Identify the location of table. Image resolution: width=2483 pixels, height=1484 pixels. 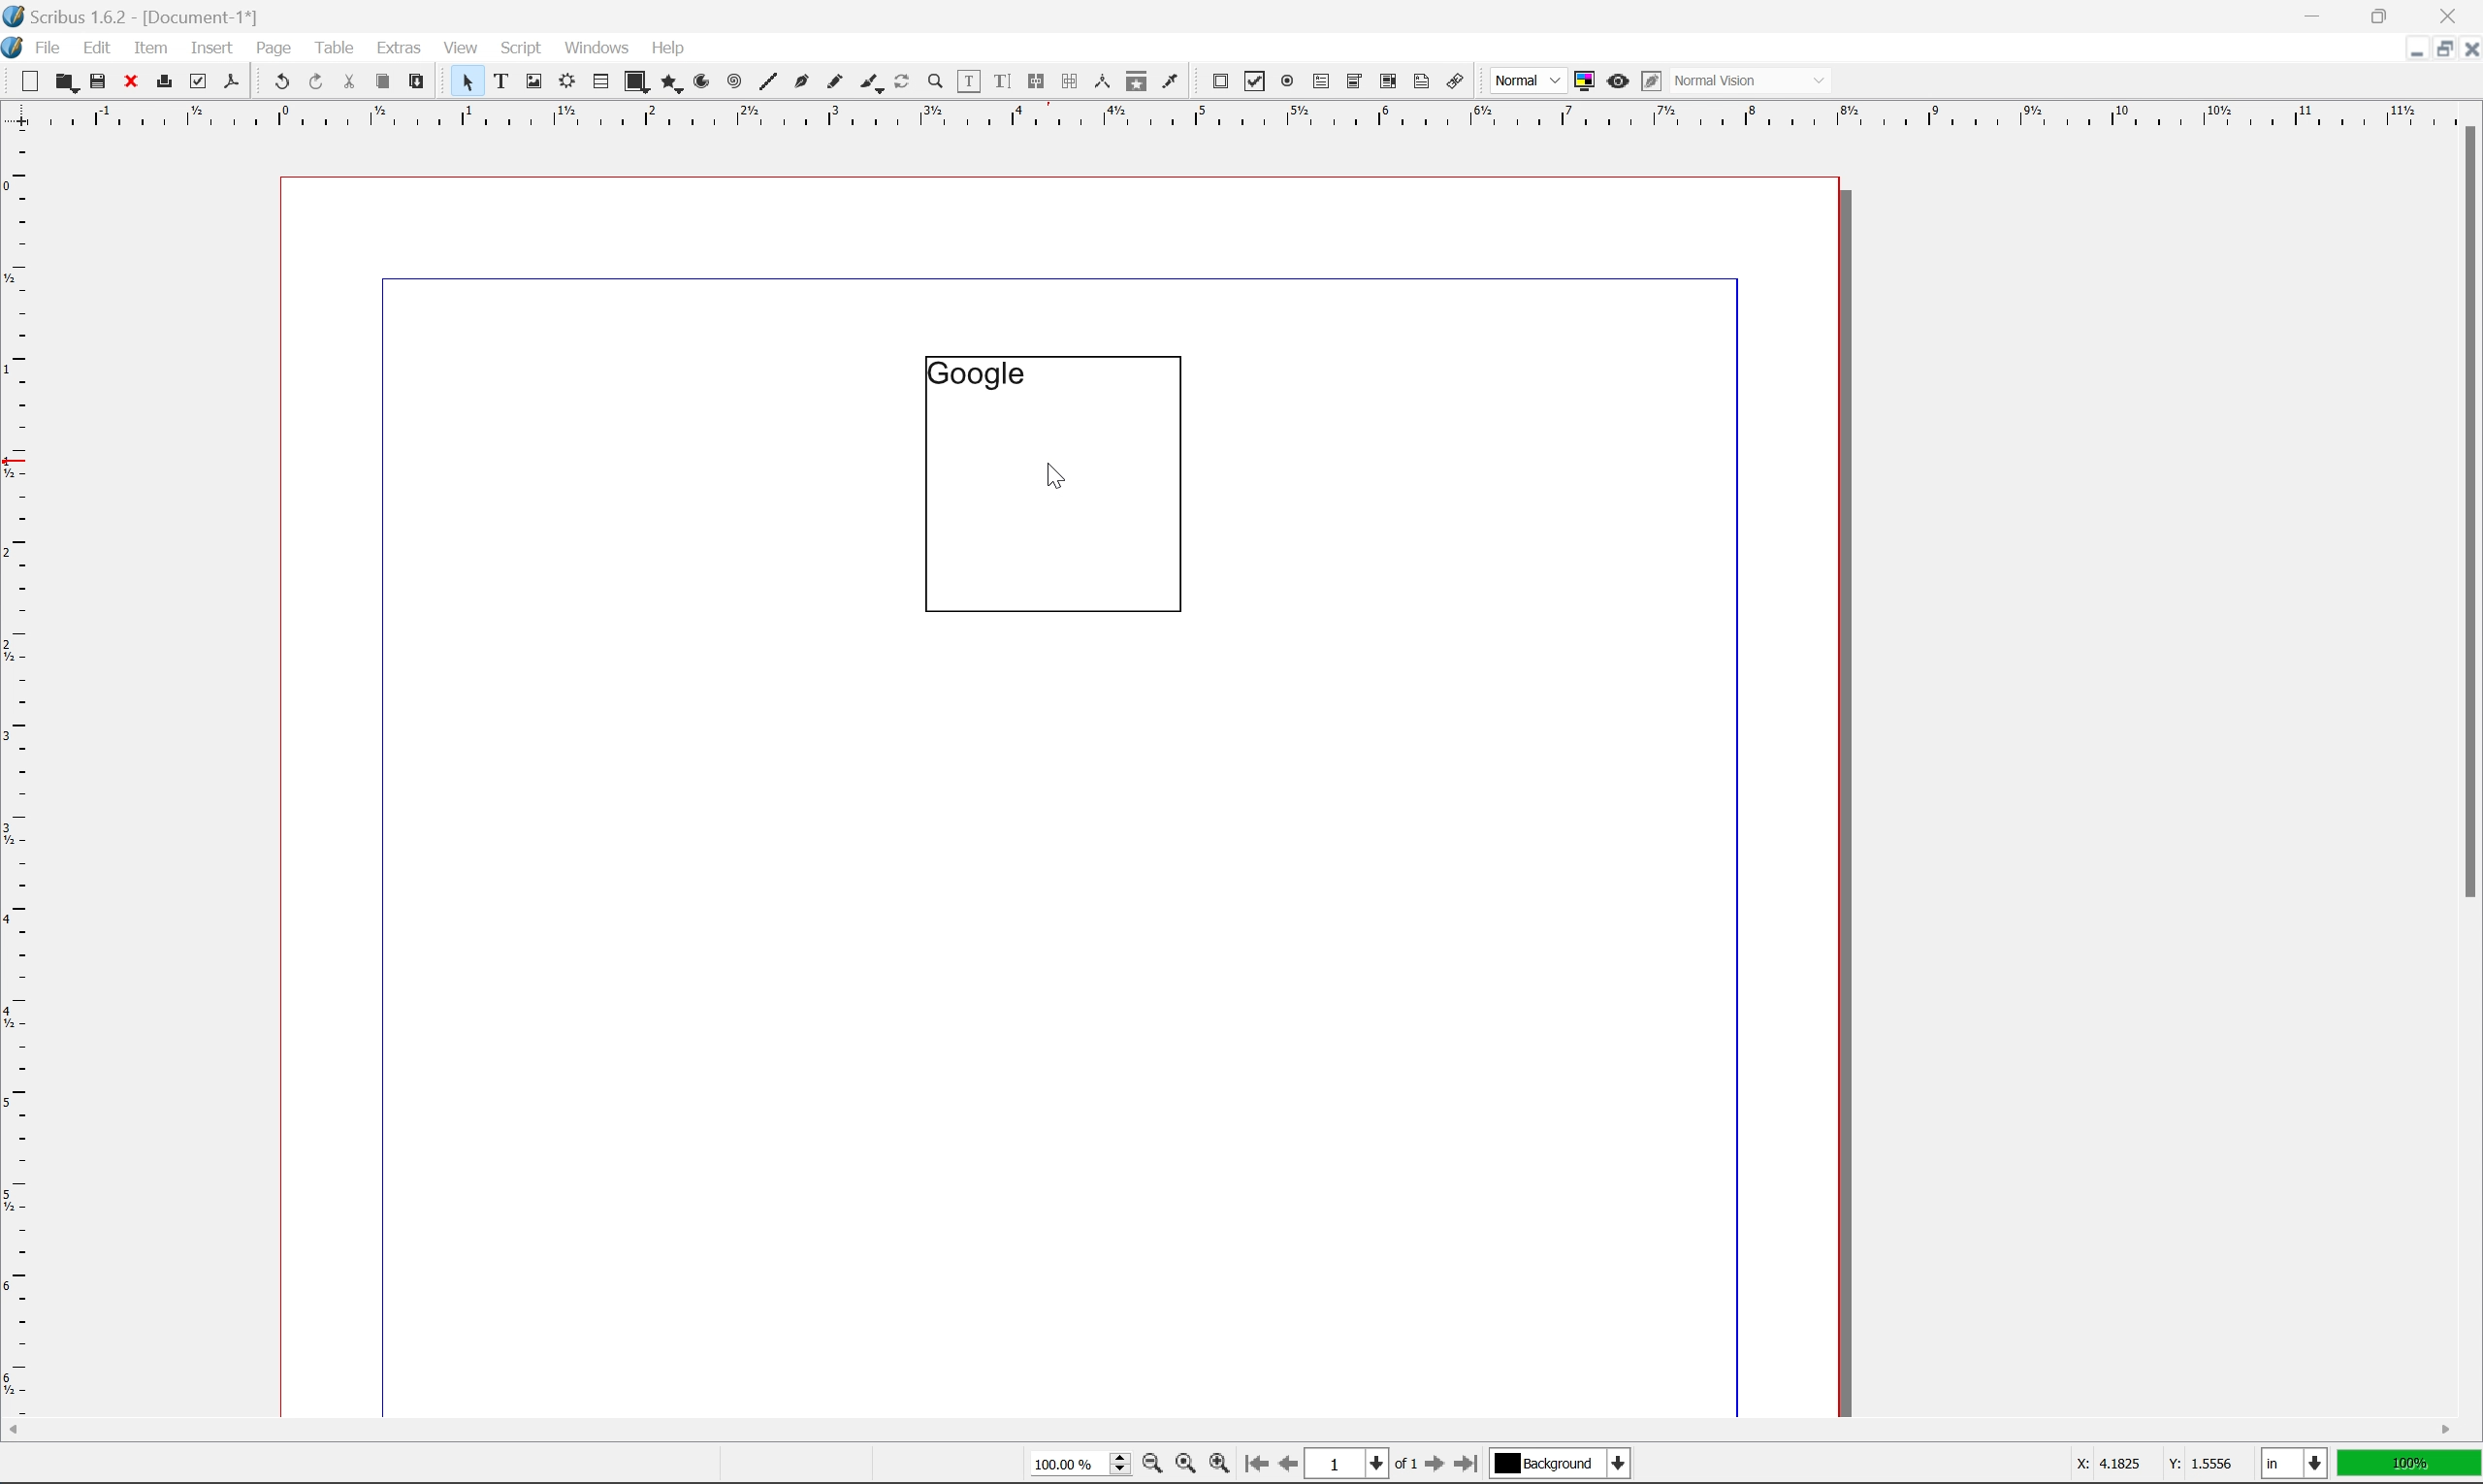
(600, 83).